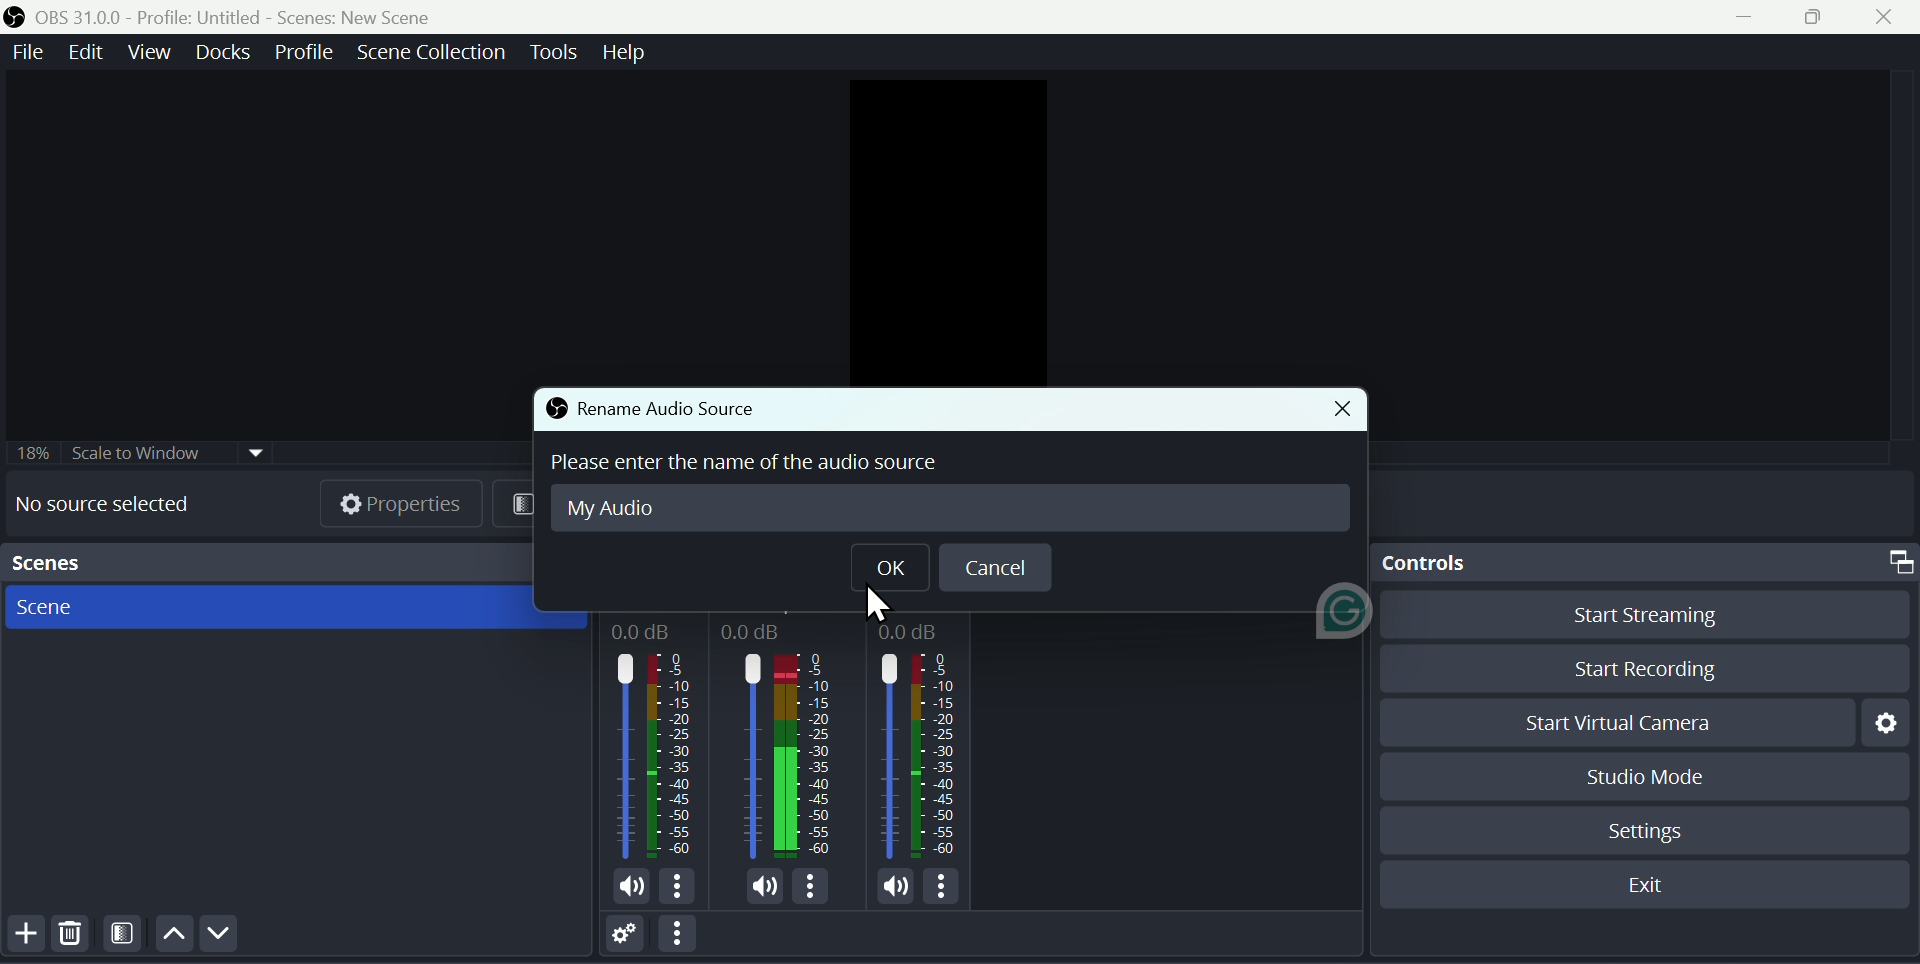  Describe the element at coordinates (649, 408) in the screenshot. I see `Rename audio source` at that location.